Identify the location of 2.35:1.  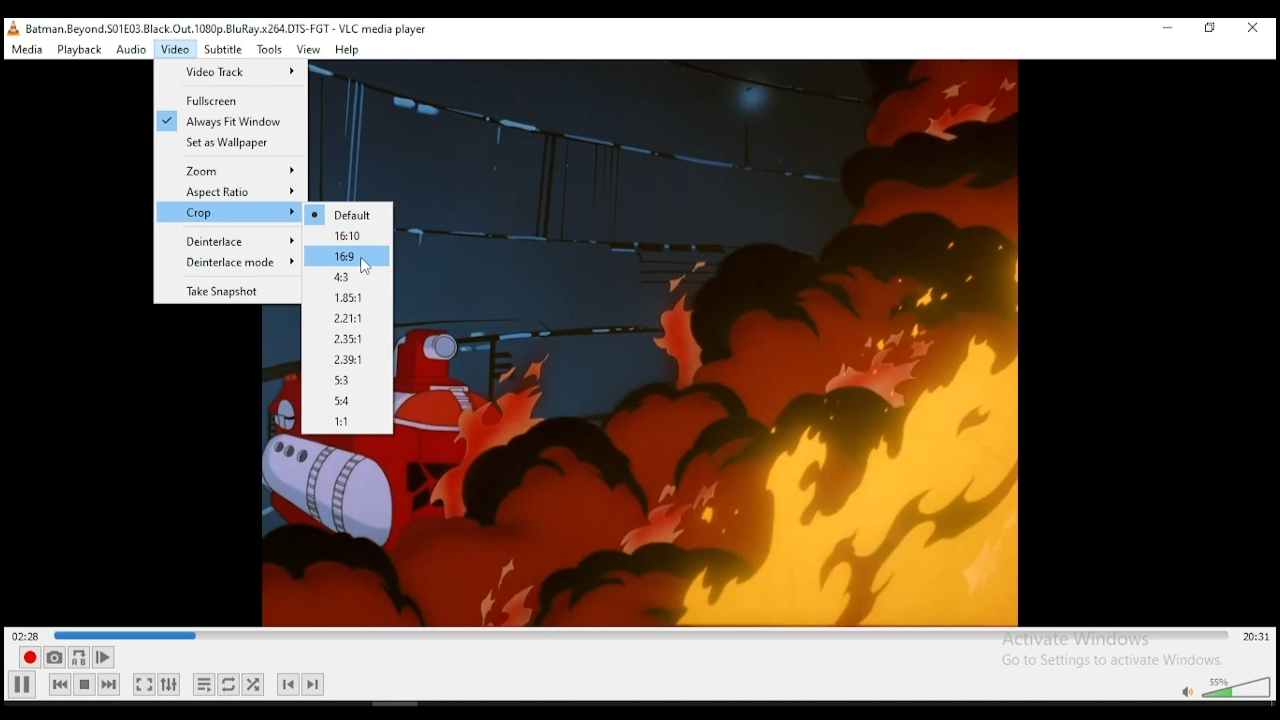
(346, 337).